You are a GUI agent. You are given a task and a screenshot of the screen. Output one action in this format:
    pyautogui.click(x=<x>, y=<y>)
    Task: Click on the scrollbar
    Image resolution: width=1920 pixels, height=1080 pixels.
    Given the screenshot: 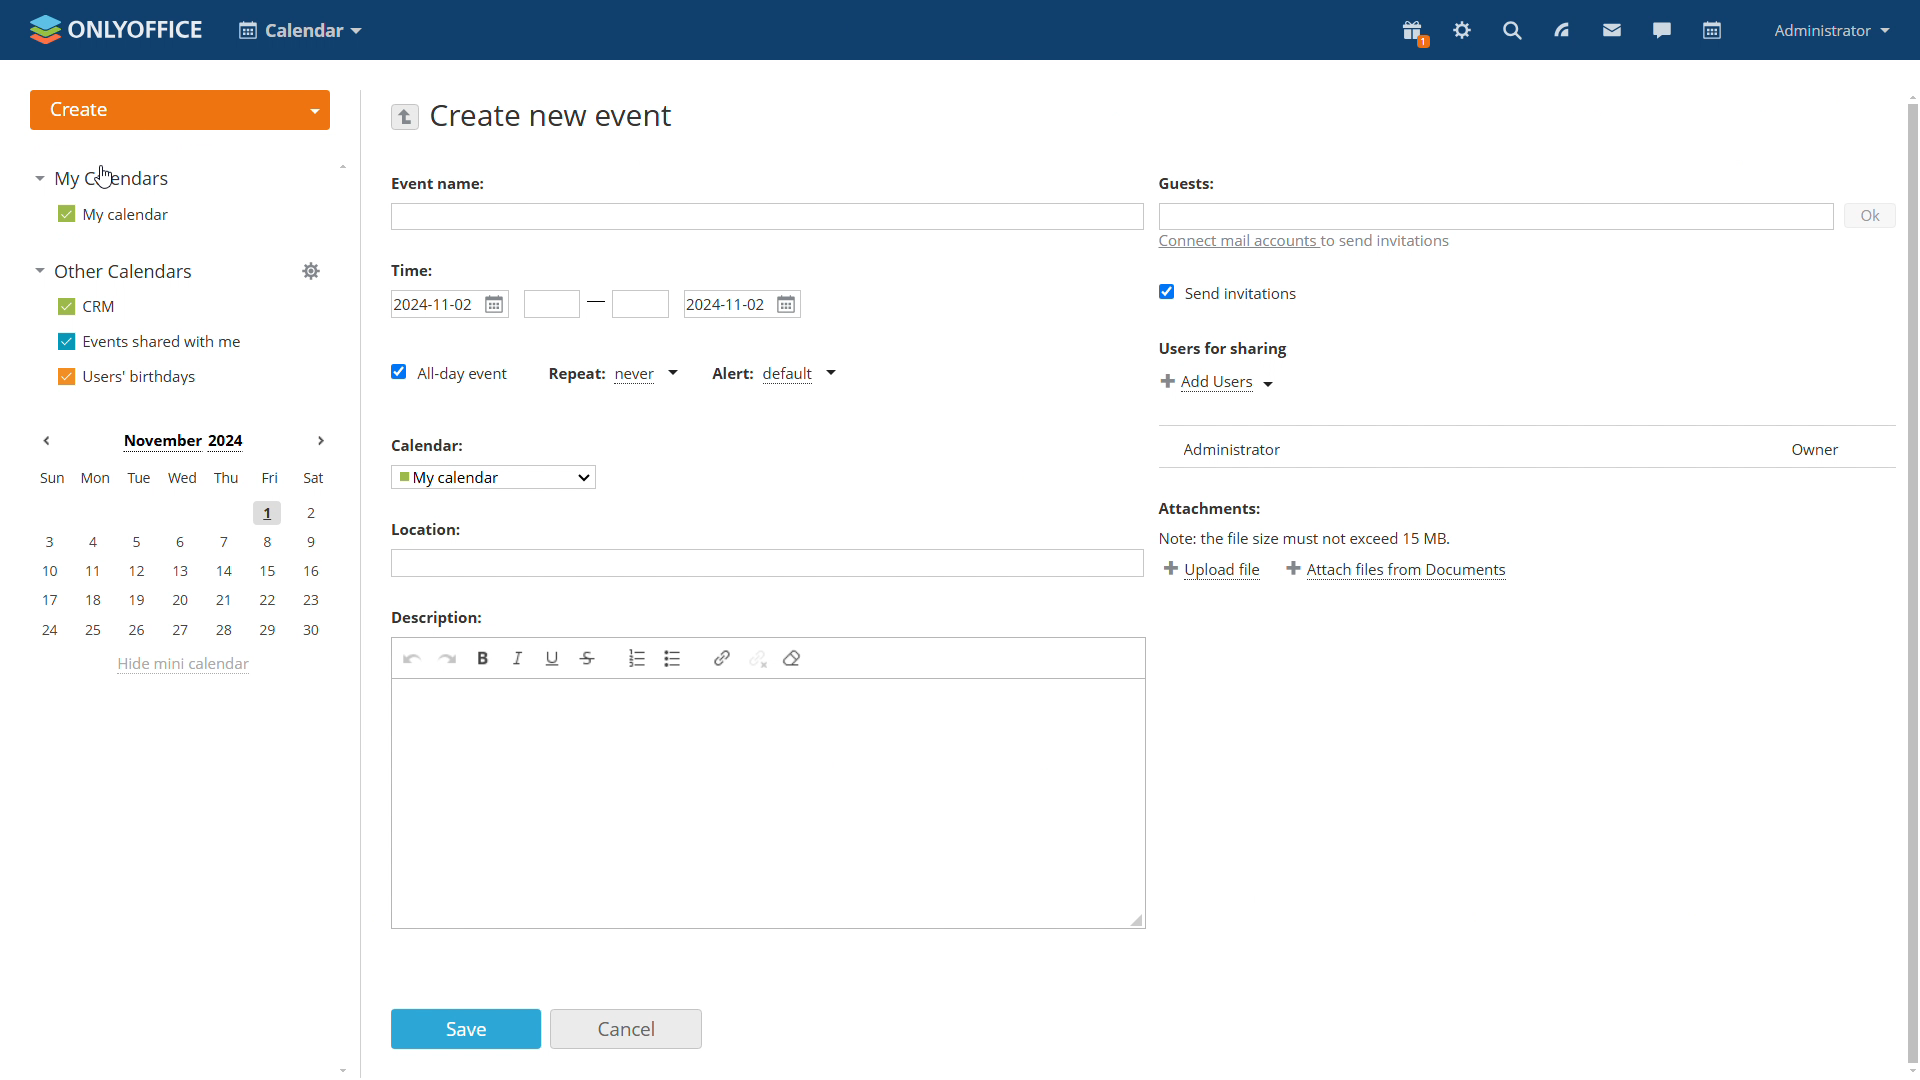 What is the action you would take?
    pyautogui.click(x=1914, y=584)
    